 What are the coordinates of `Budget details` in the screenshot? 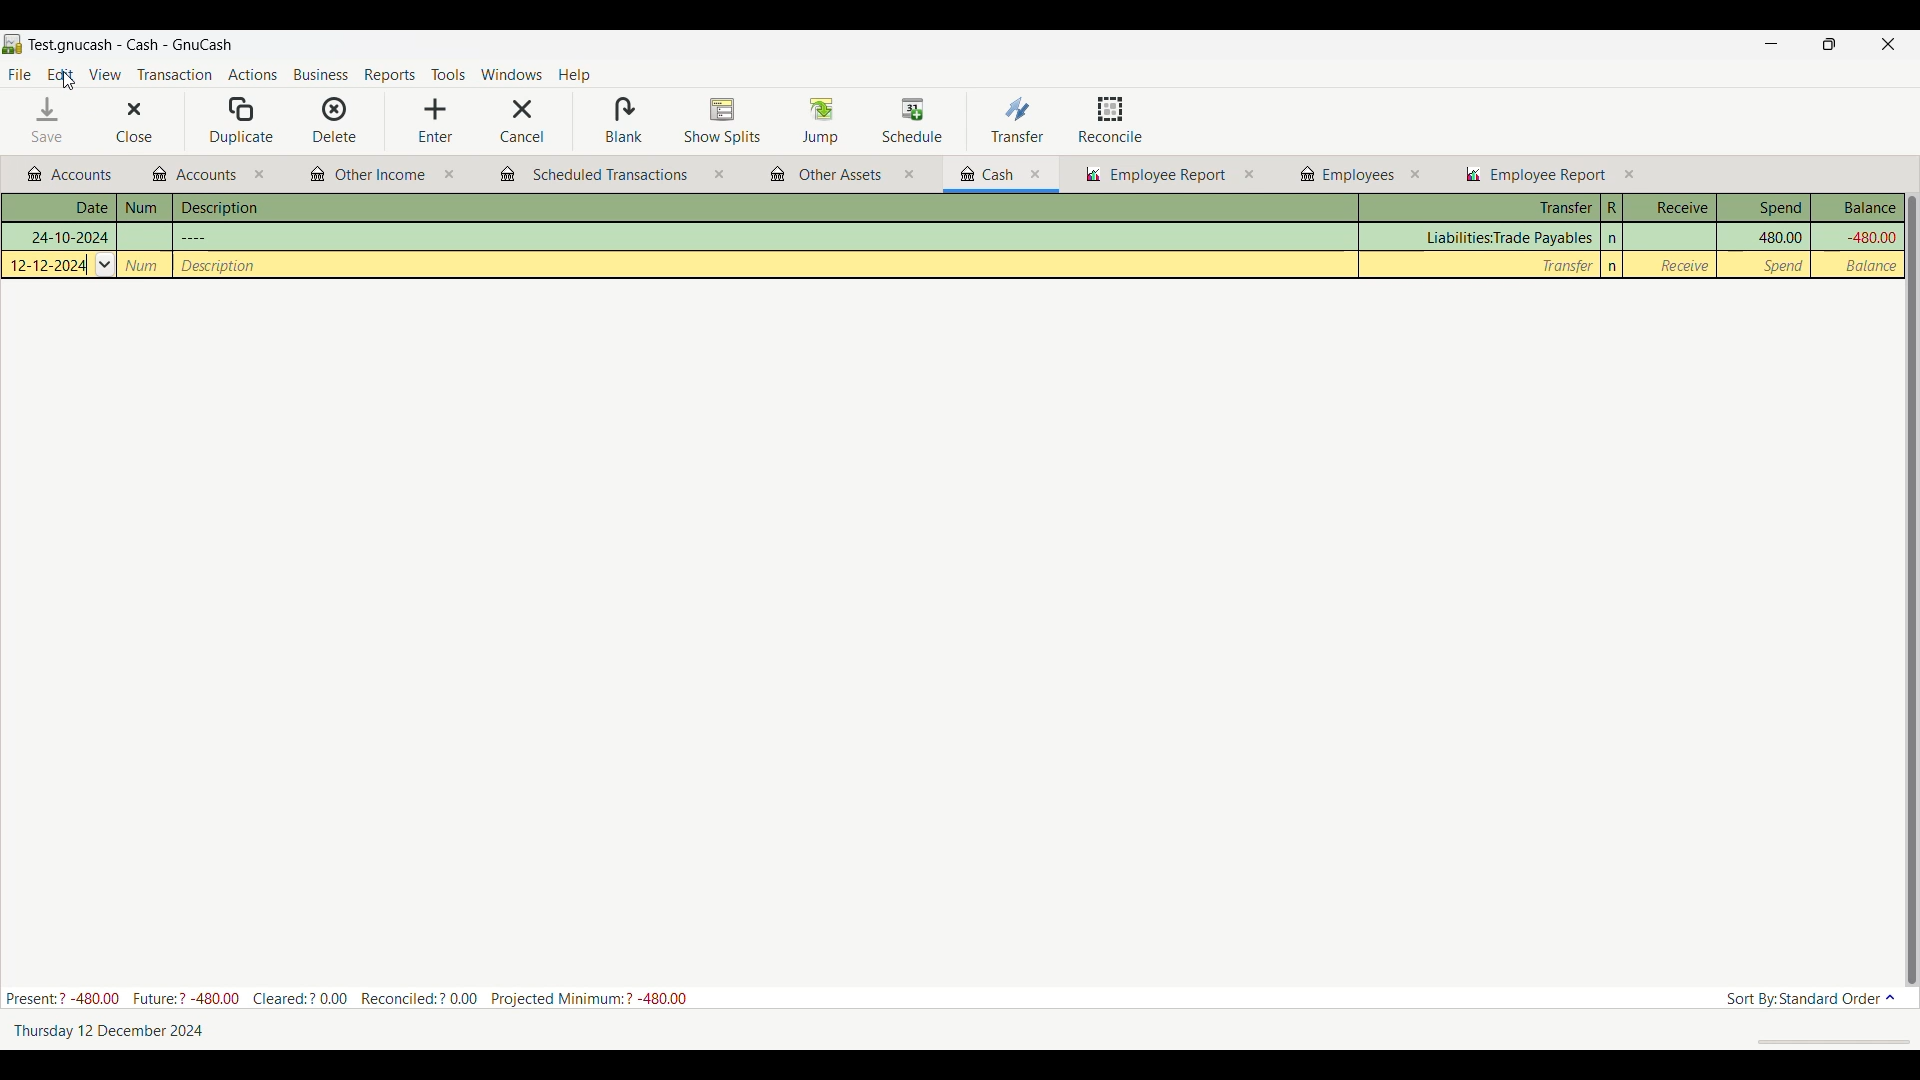 It's located at (346, 998).